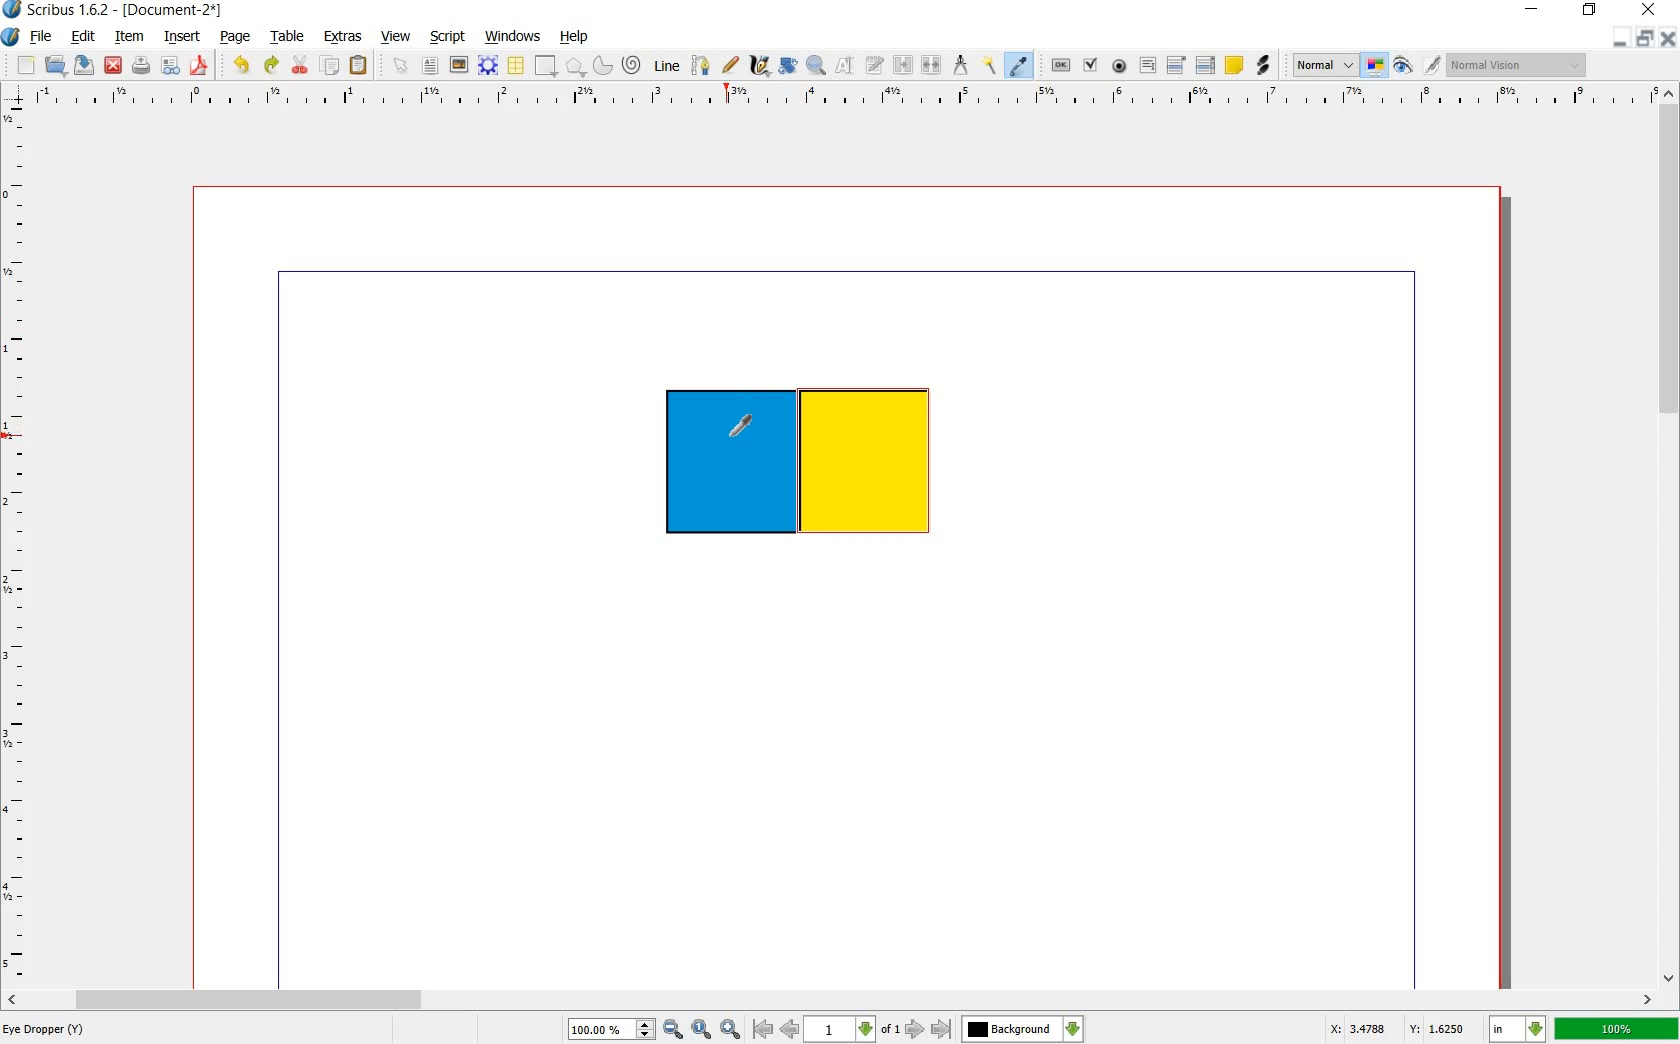  What do you see at coordinates (396, 35) in the screenshot?
I see `view` at bounding box center [396, 35].